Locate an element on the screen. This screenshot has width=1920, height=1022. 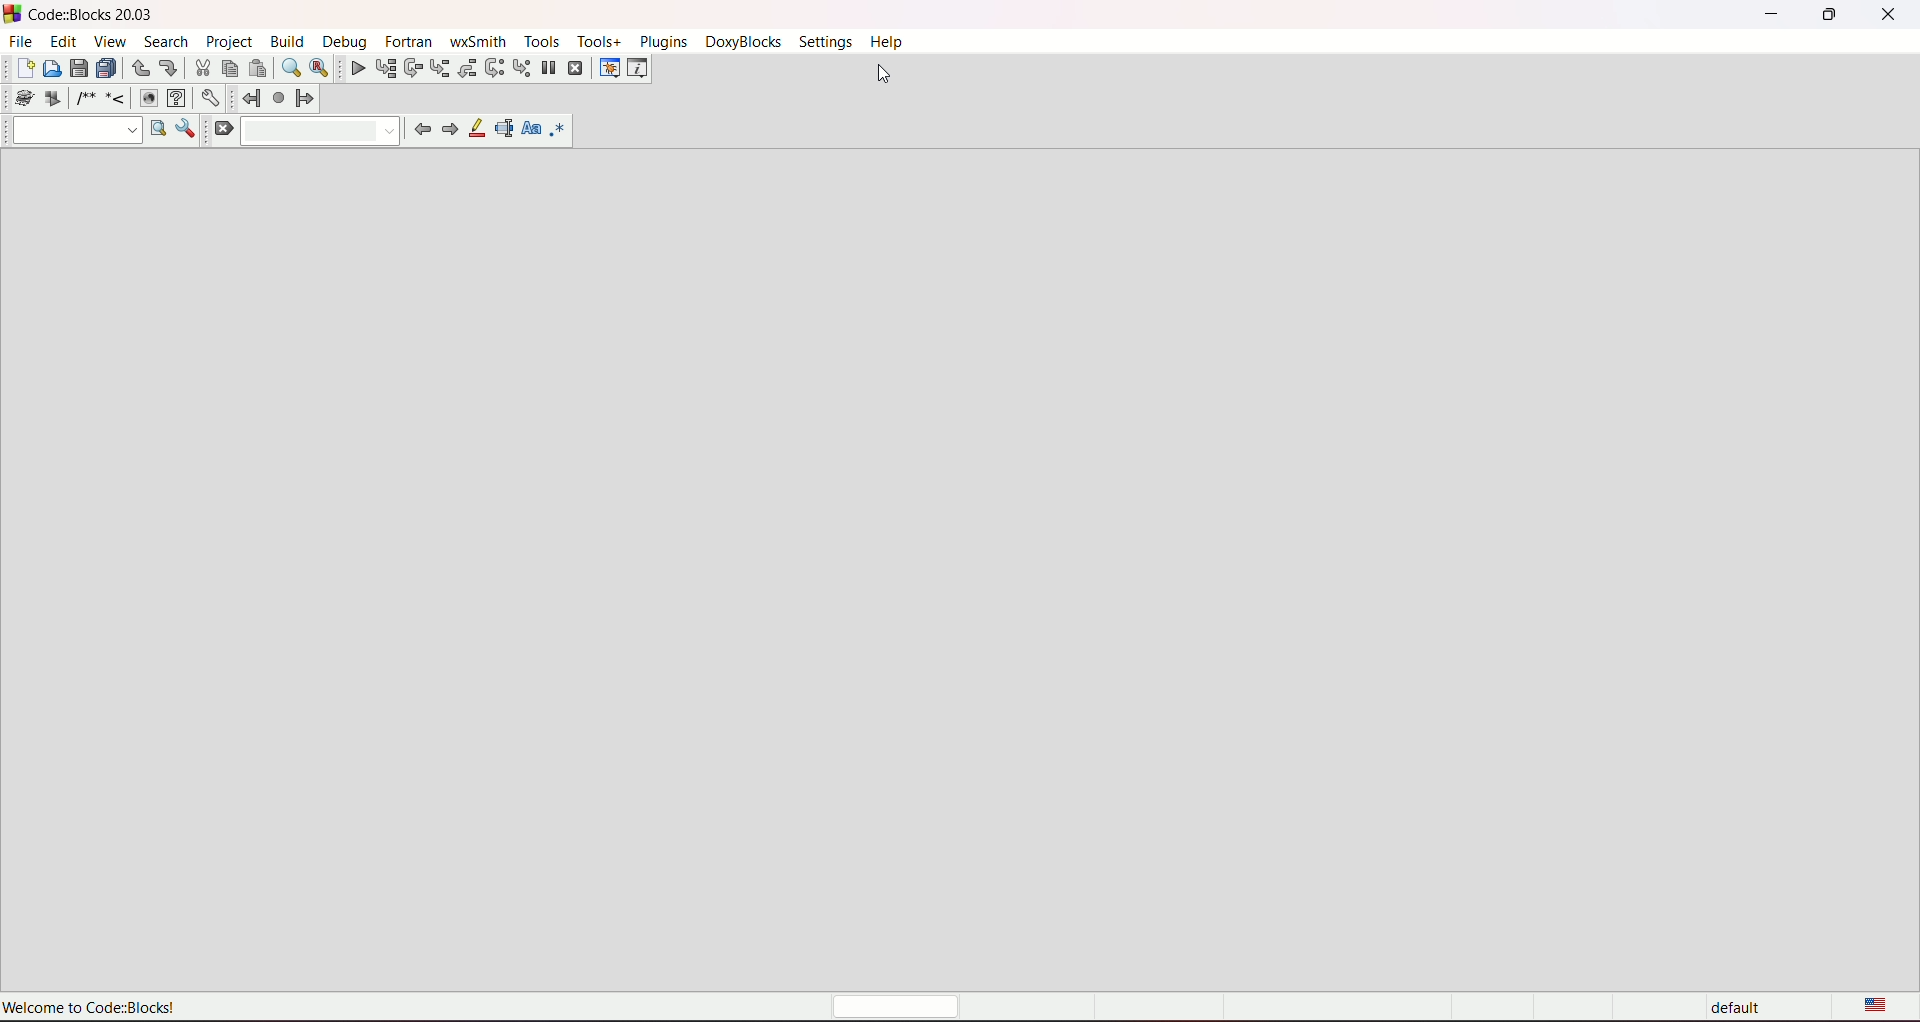
edit is located at coordinates (63, 40).